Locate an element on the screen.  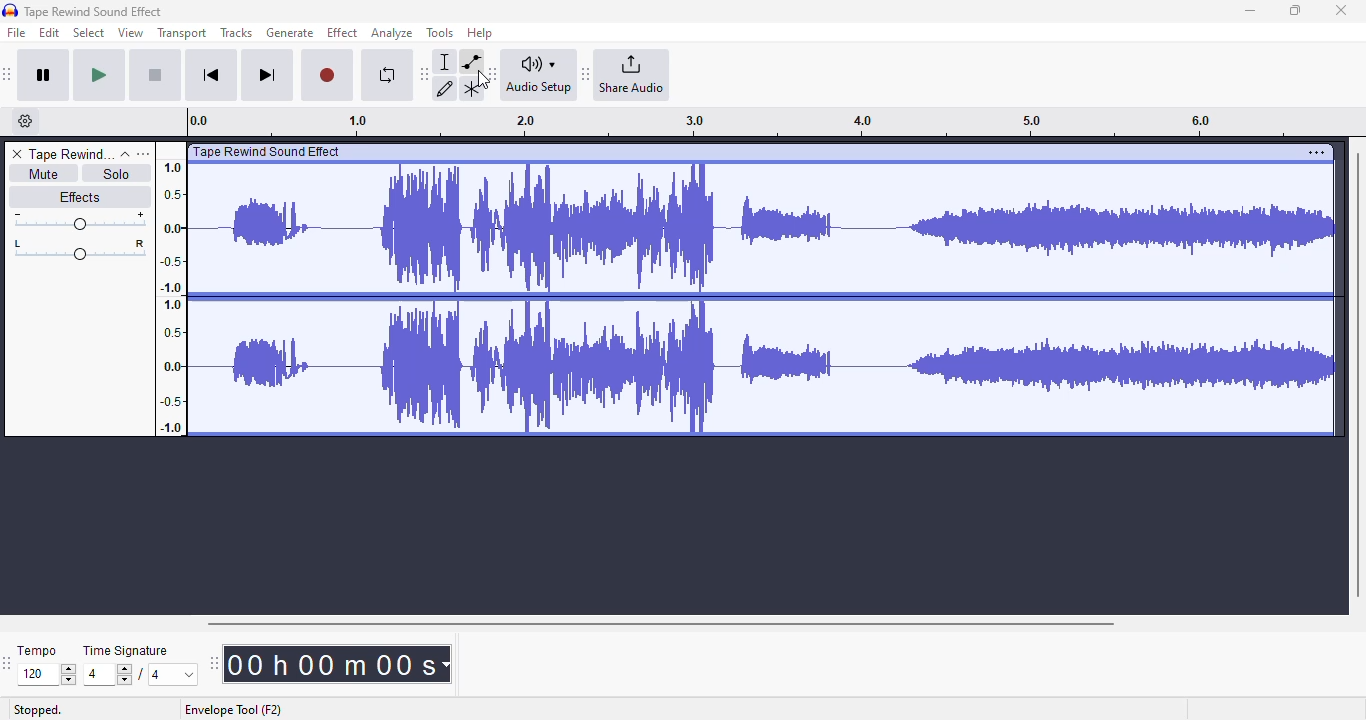
file is located at coordinates (17, 33).